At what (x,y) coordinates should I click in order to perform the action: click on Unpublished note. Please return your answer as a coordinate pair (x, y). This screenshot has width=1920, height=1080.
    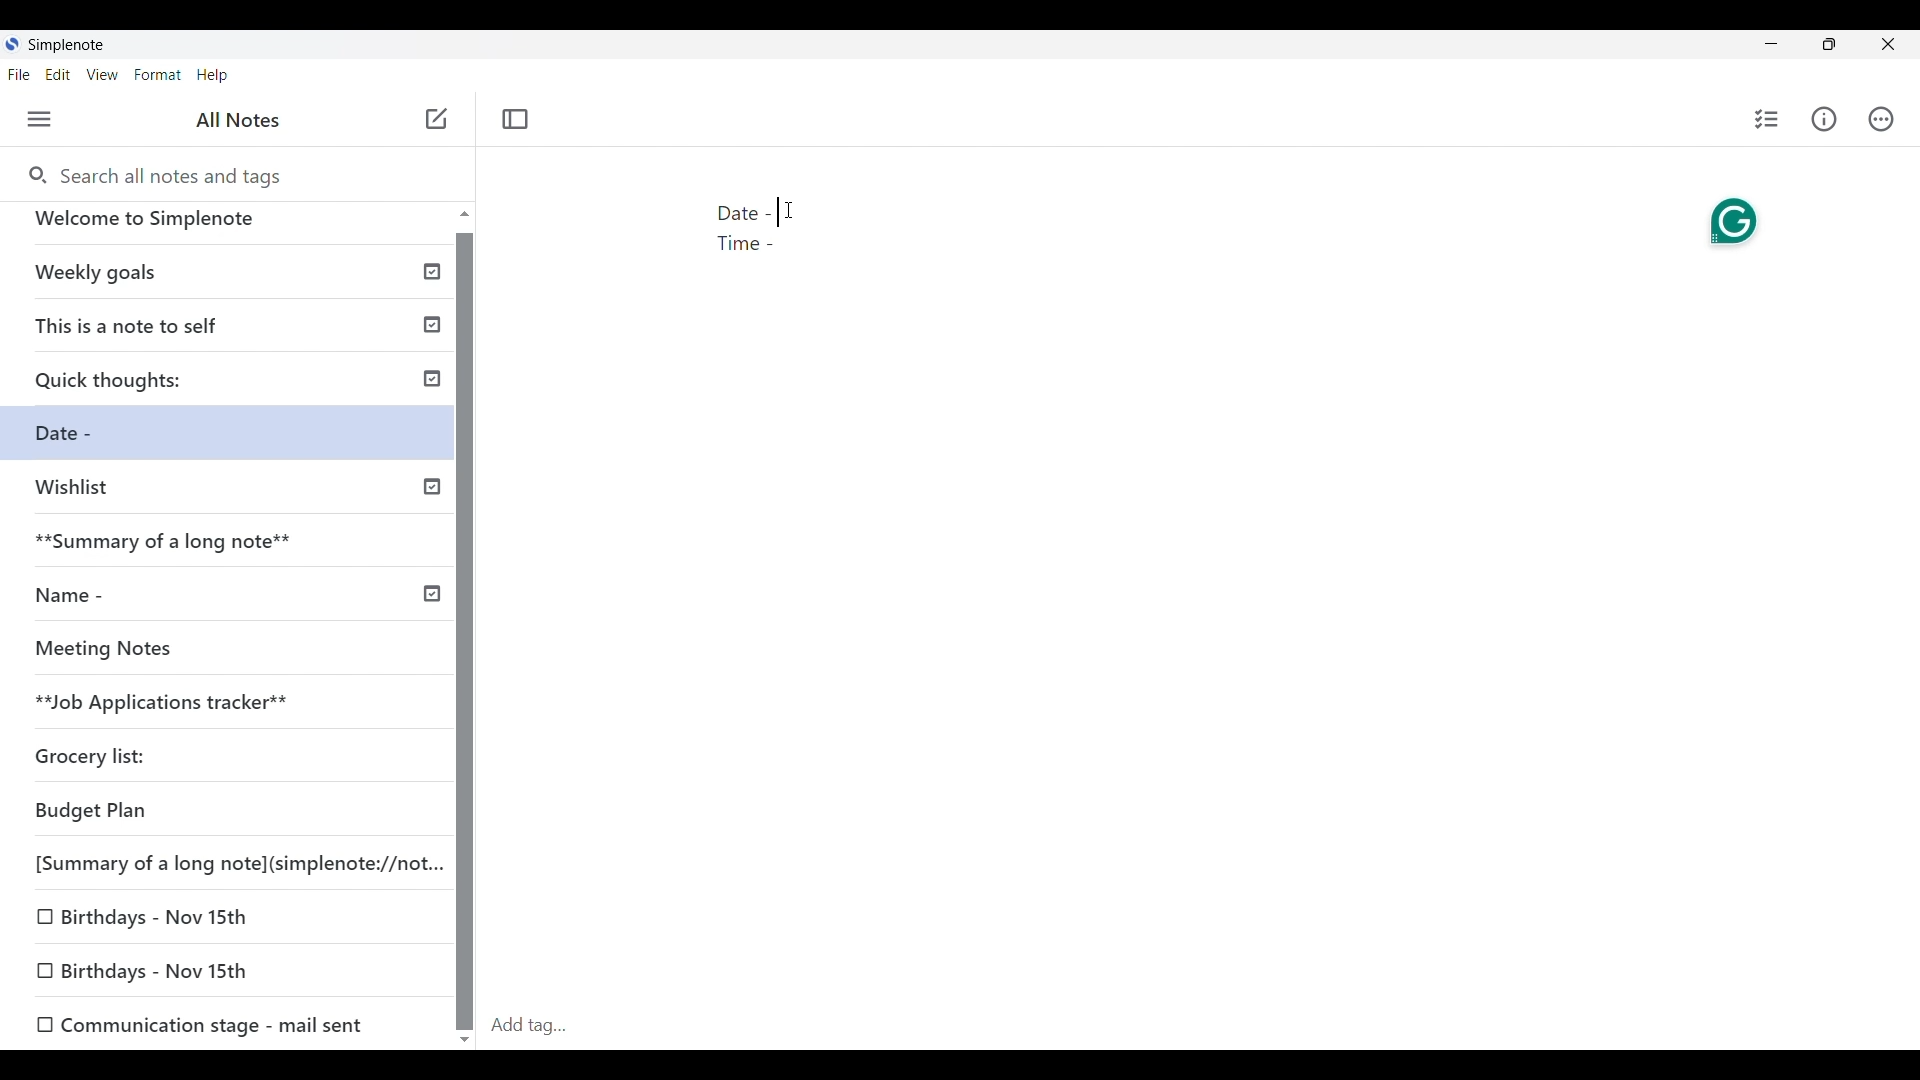
    Looking at the image, I should click on (221, 705).